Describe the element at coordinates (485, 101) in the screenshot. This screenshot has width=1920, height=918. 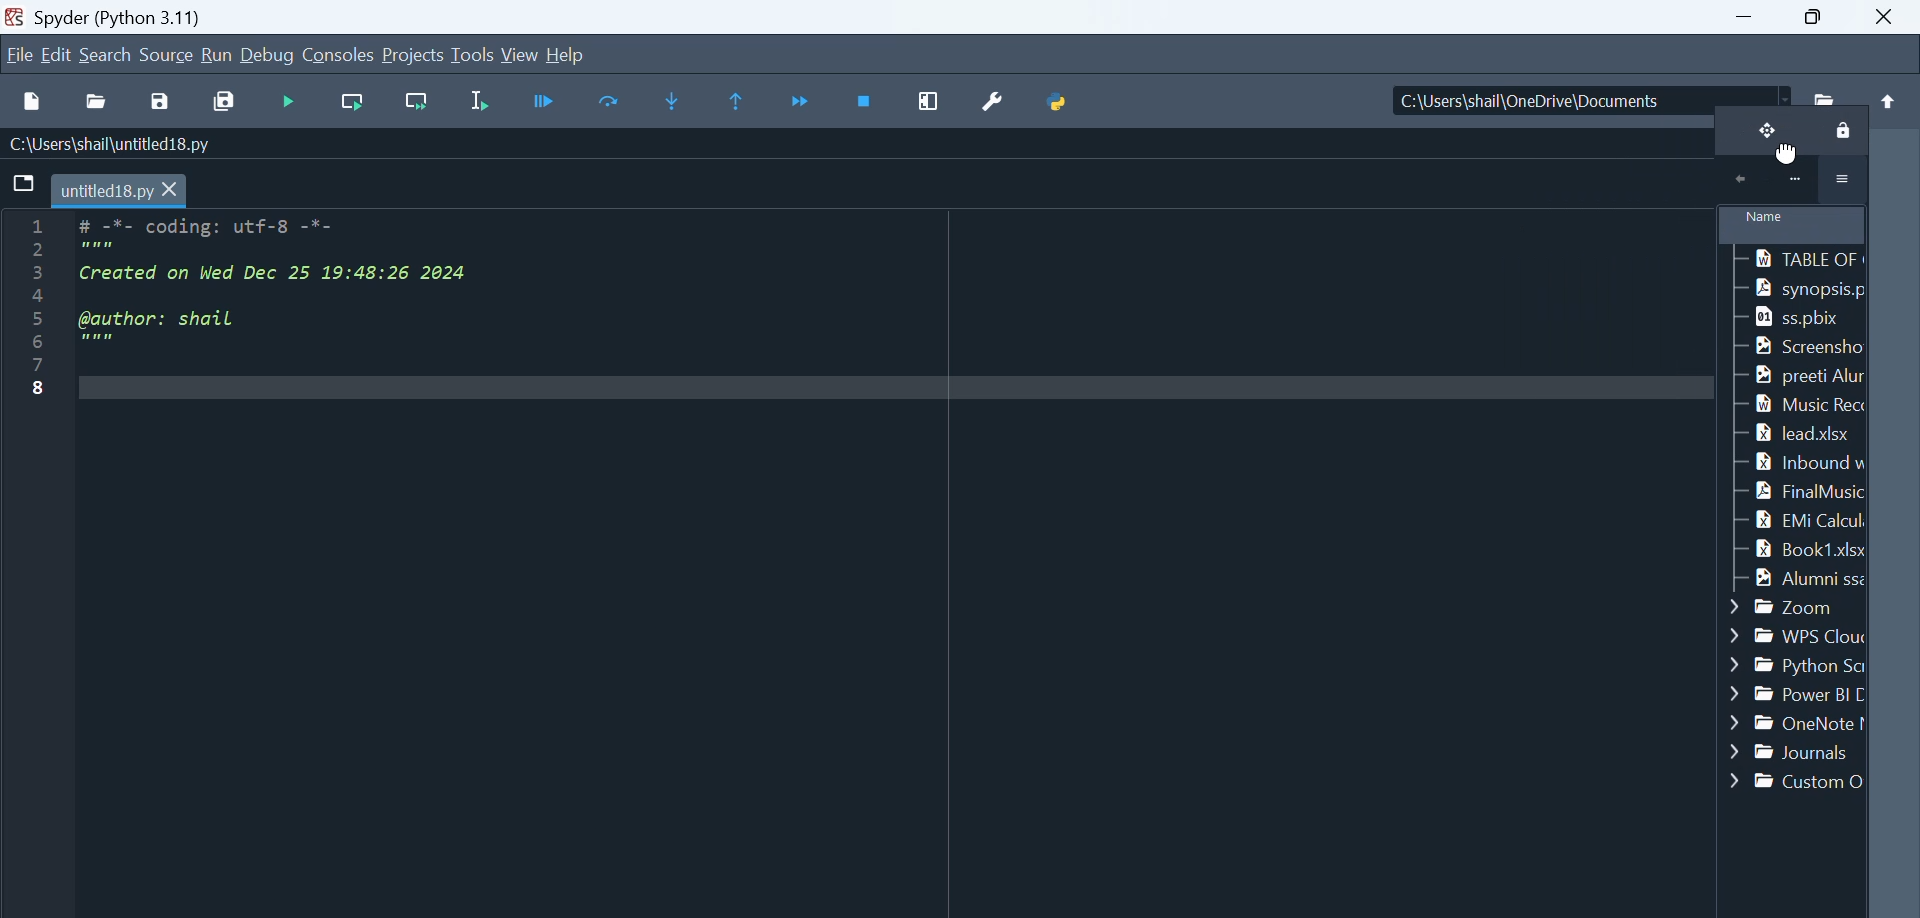
I see `Run selected cell` at that location.